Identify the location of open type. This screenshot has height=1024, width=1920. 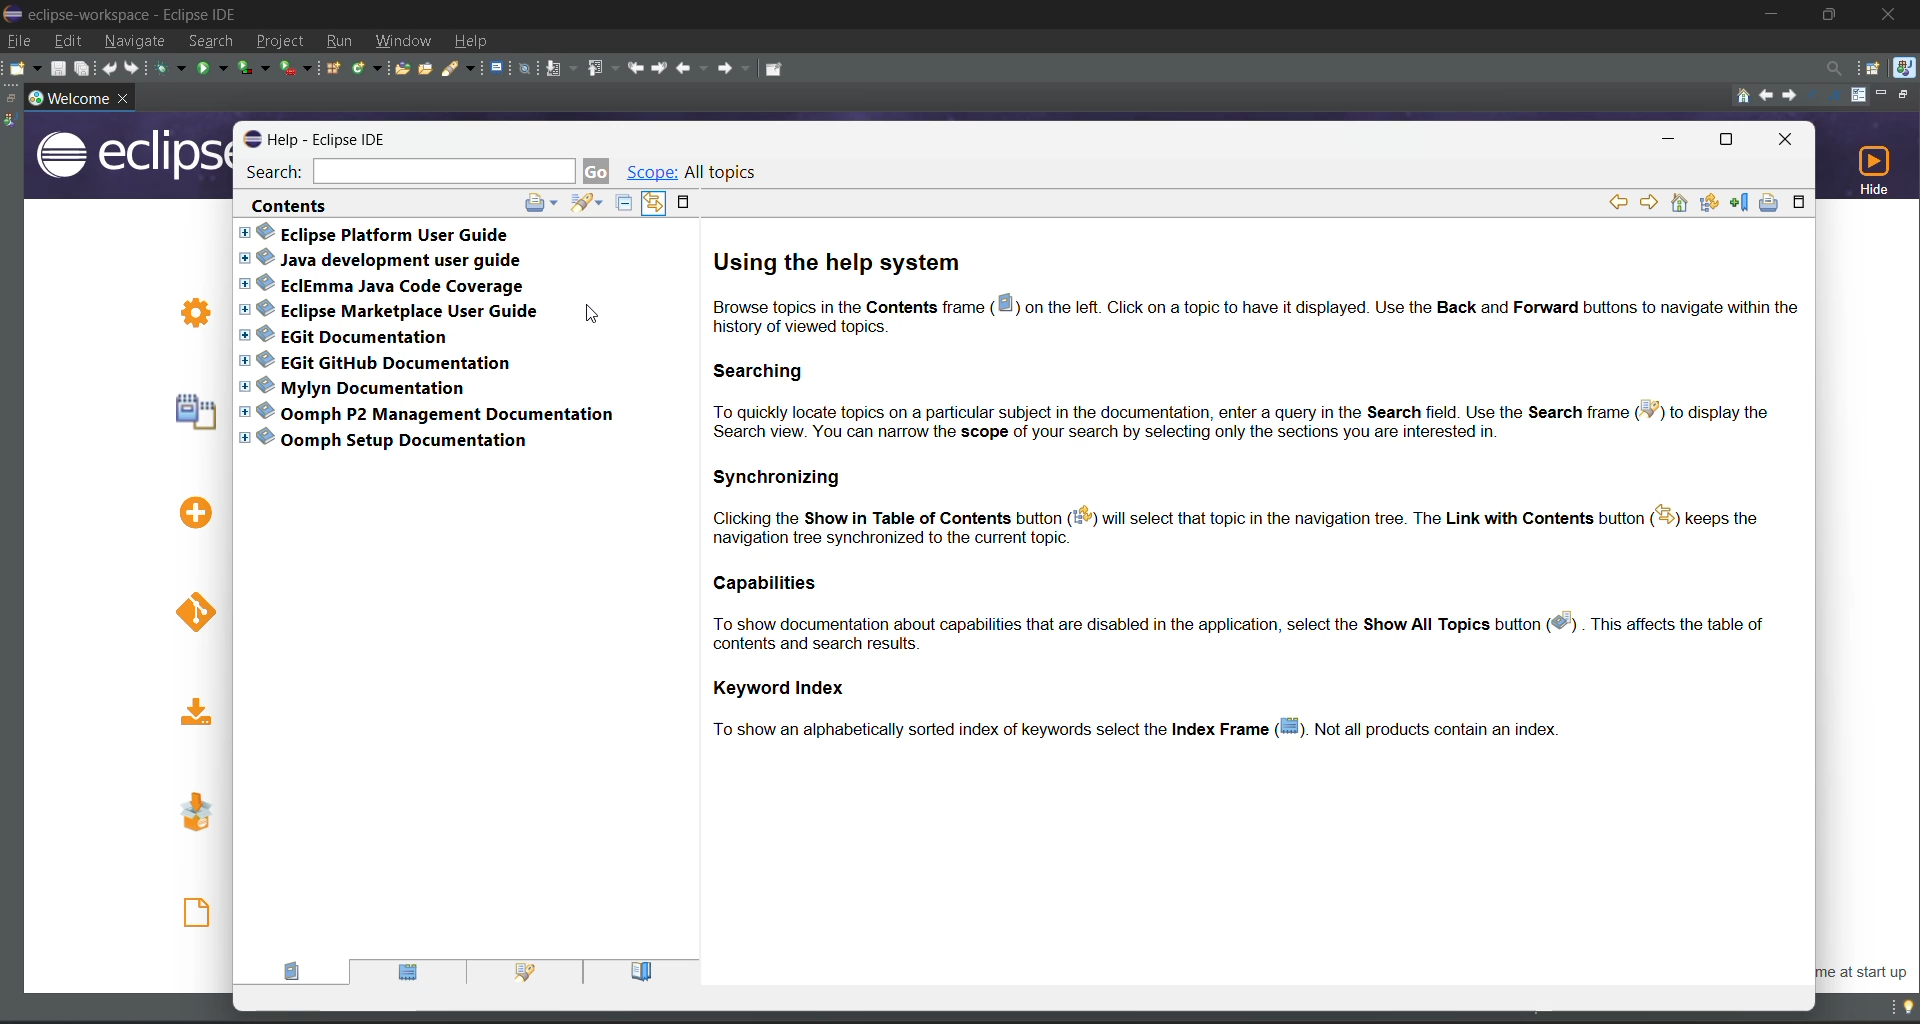
(400, 67).